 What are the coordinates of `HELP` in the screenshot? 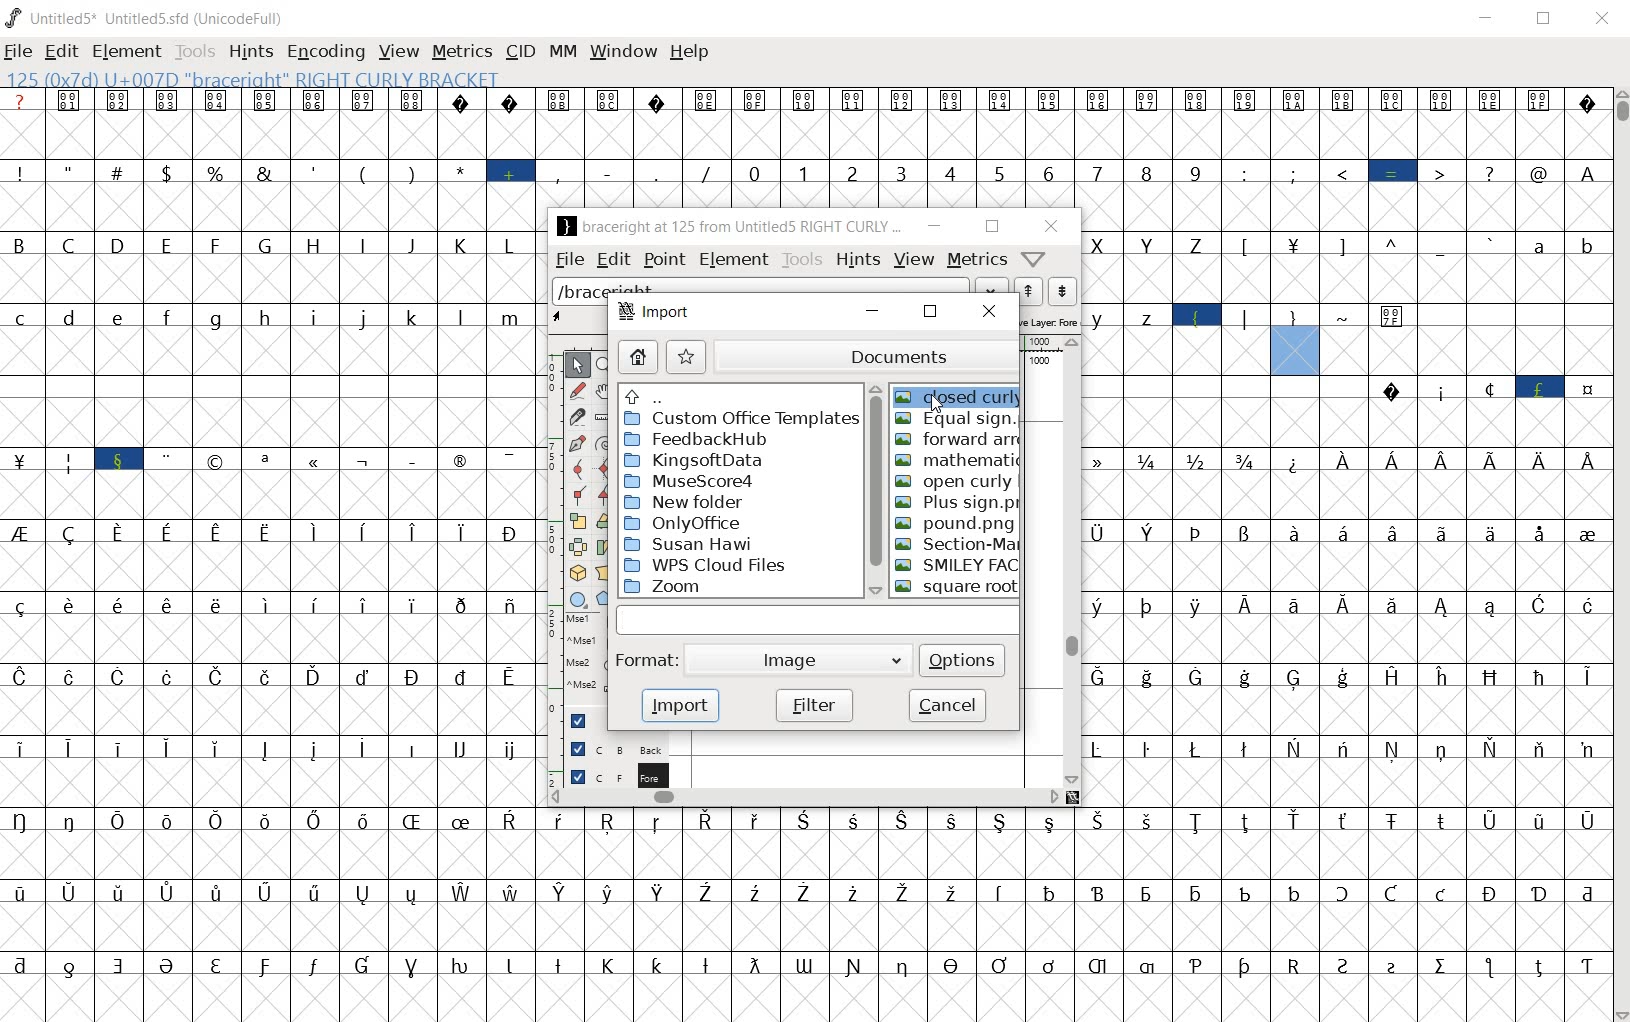 It's located at (690, 51).